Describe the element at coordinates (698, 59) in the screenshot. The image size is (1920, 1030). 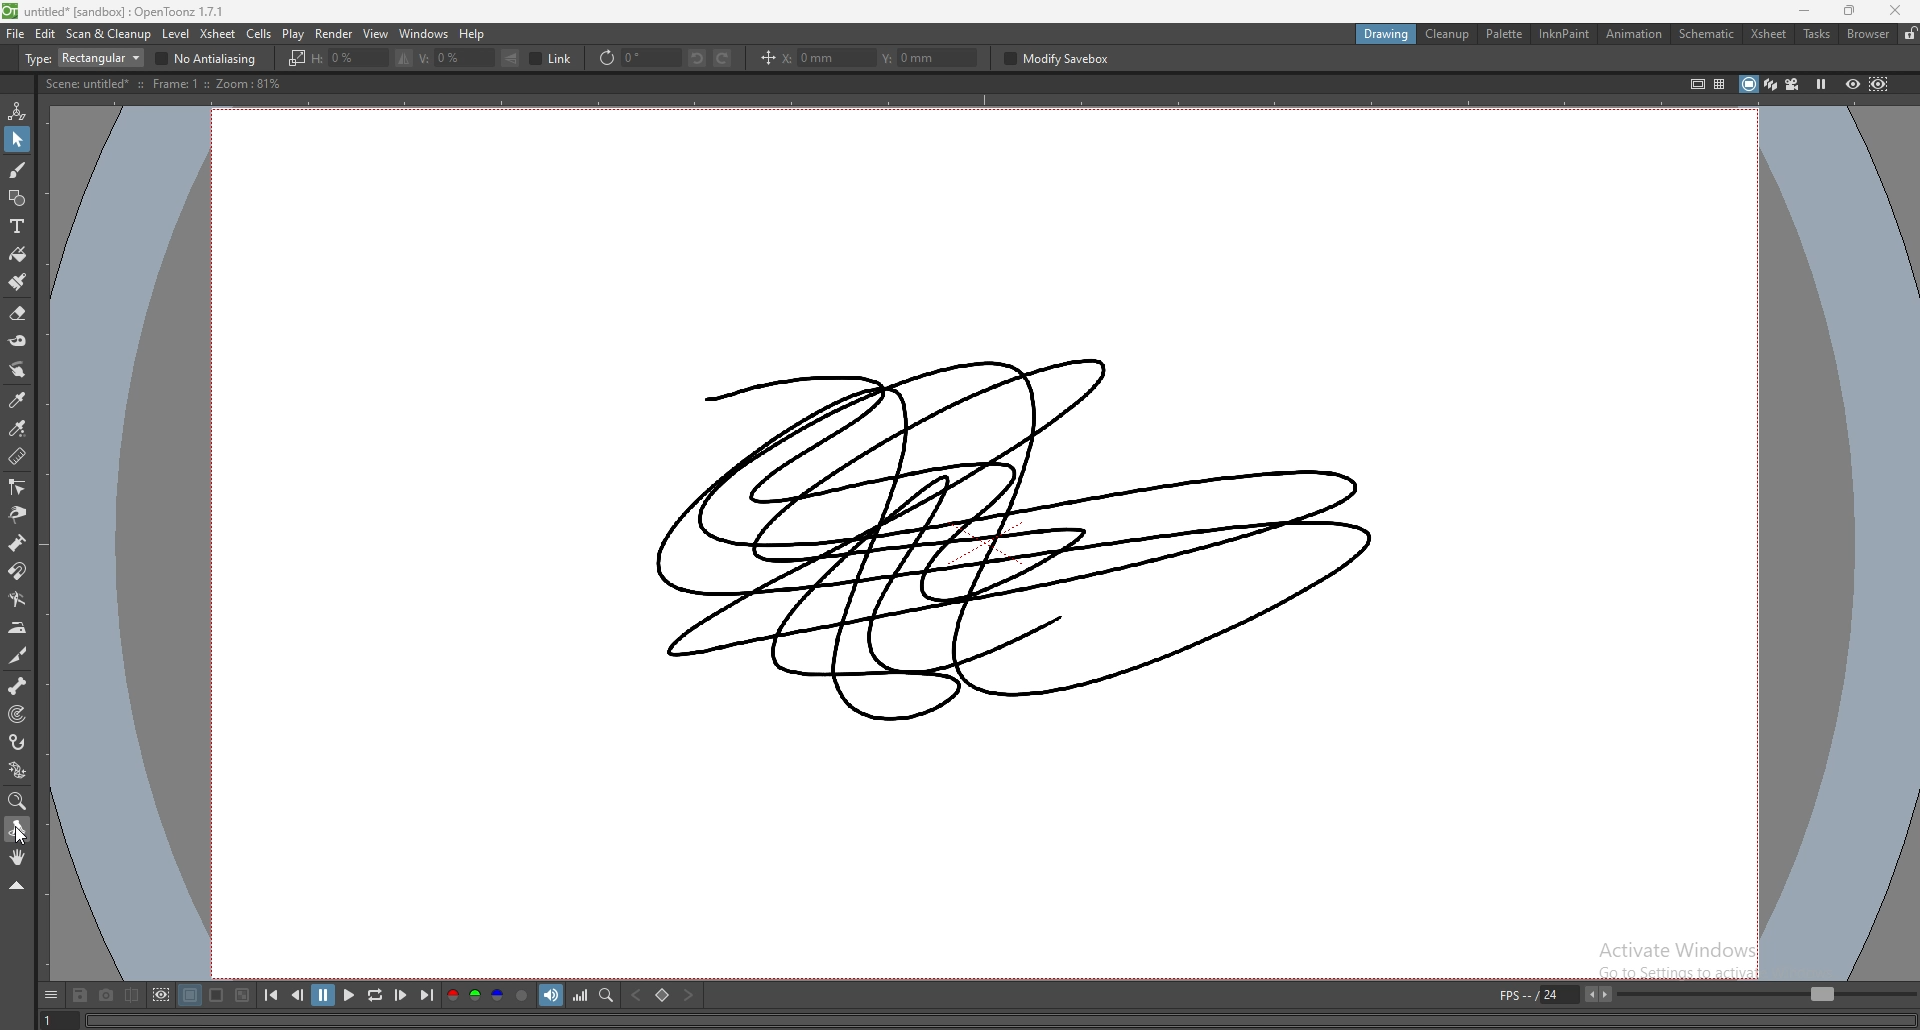
I see `rotate selection left` at that location.